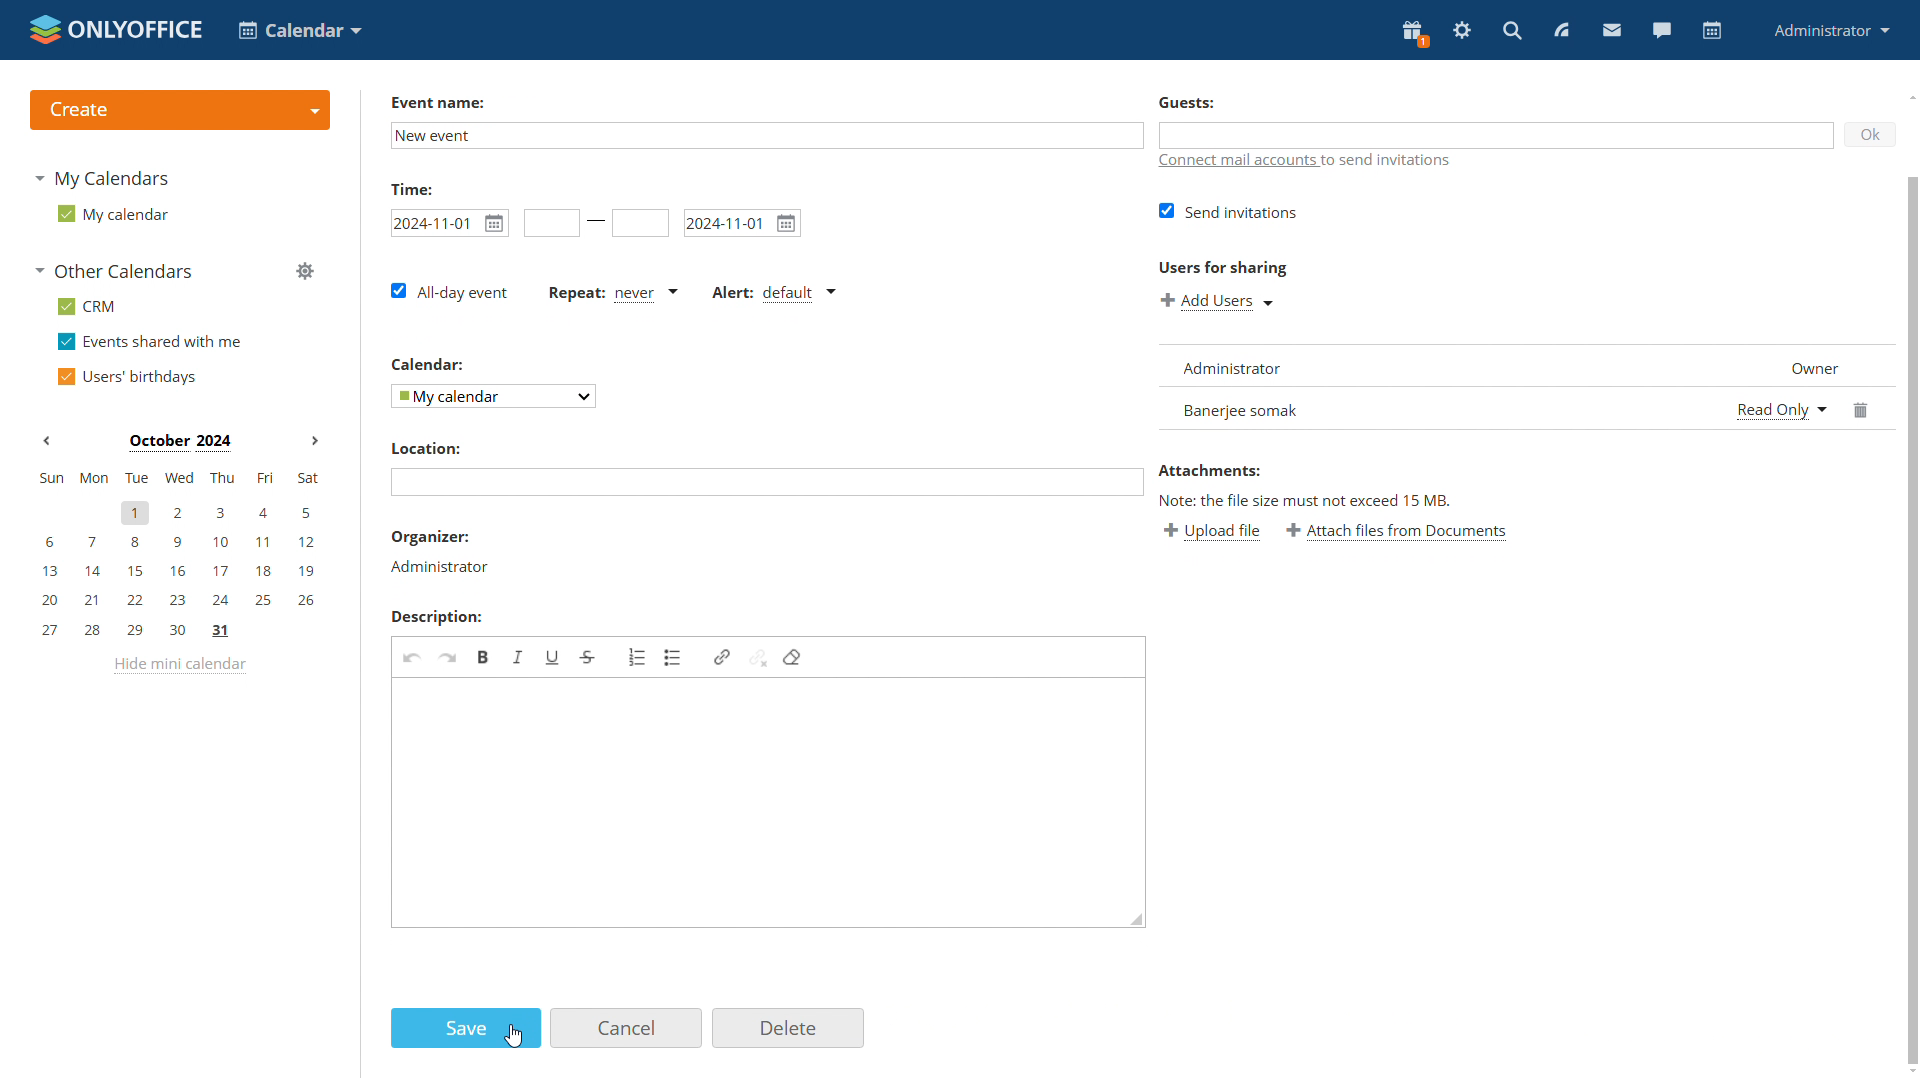  I want to click on save, so click(466, 1028).